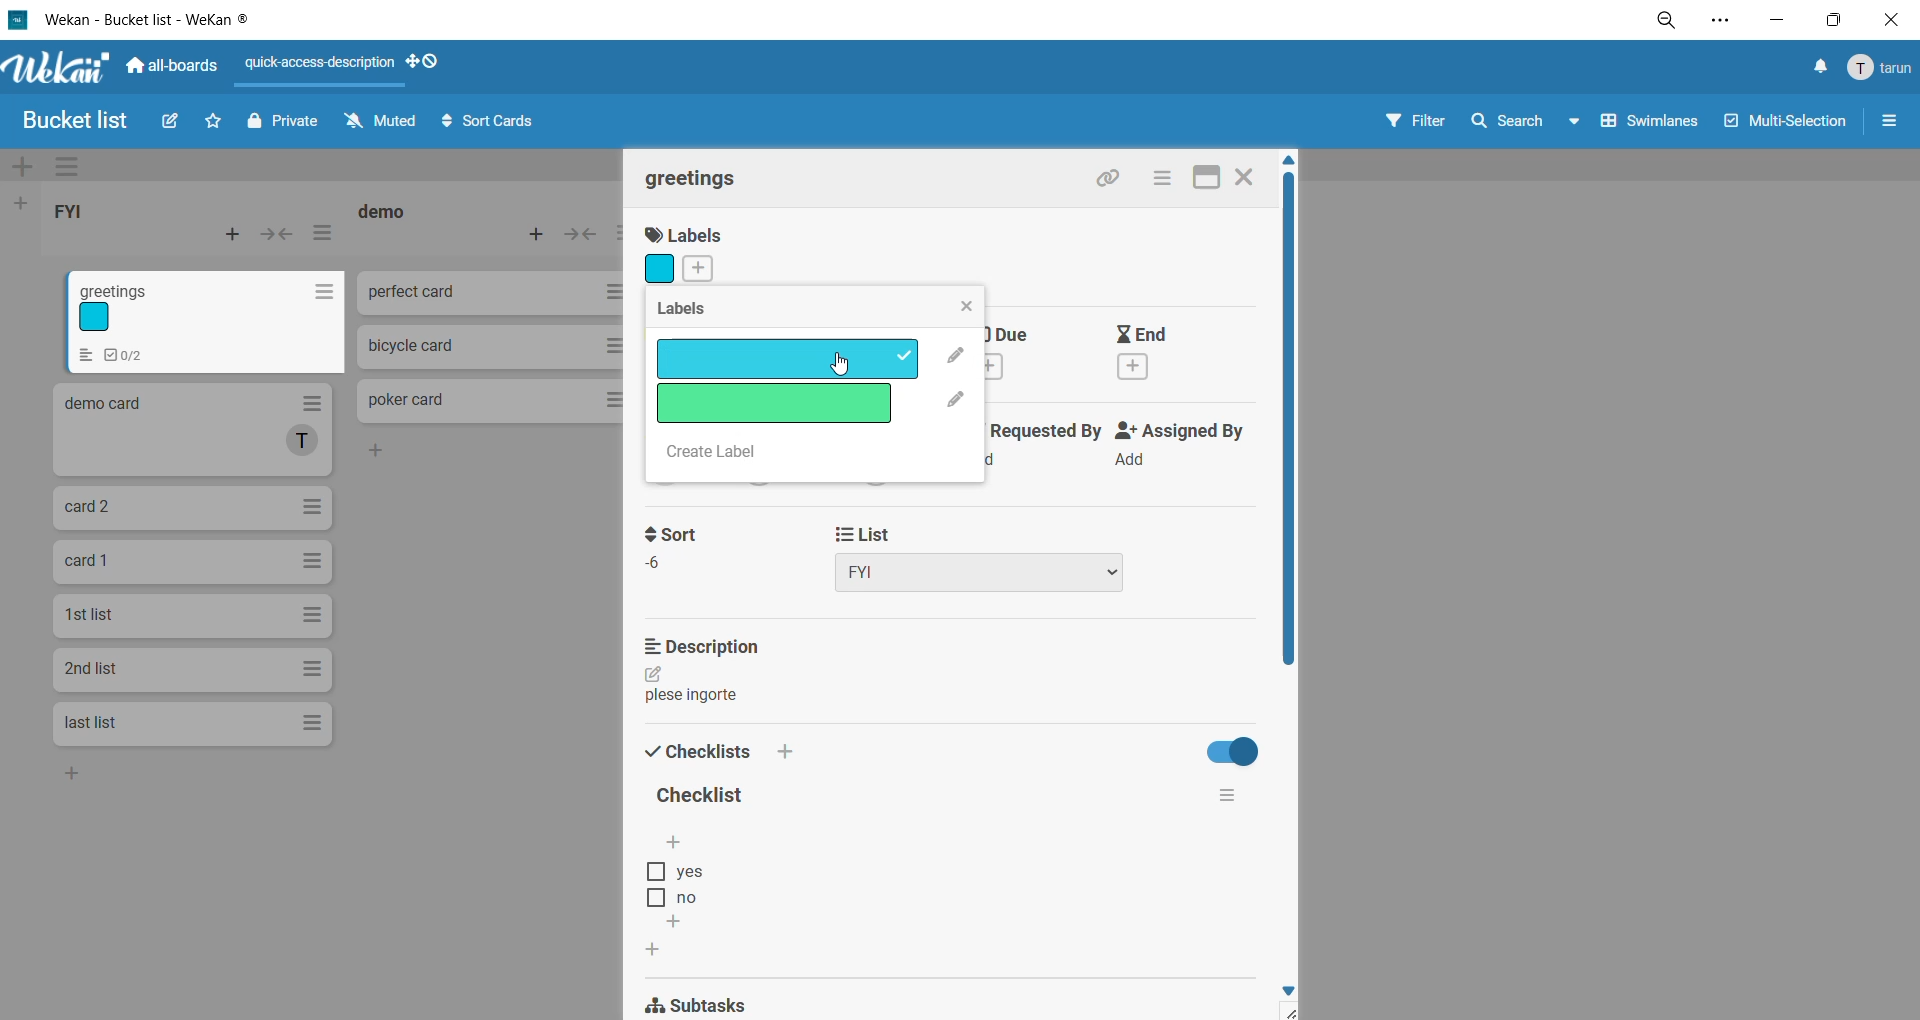 This screenshot has height=1020, width=1920. Describe the element at coordinates (787, 359) in the screenshot. I see `label` at that location.